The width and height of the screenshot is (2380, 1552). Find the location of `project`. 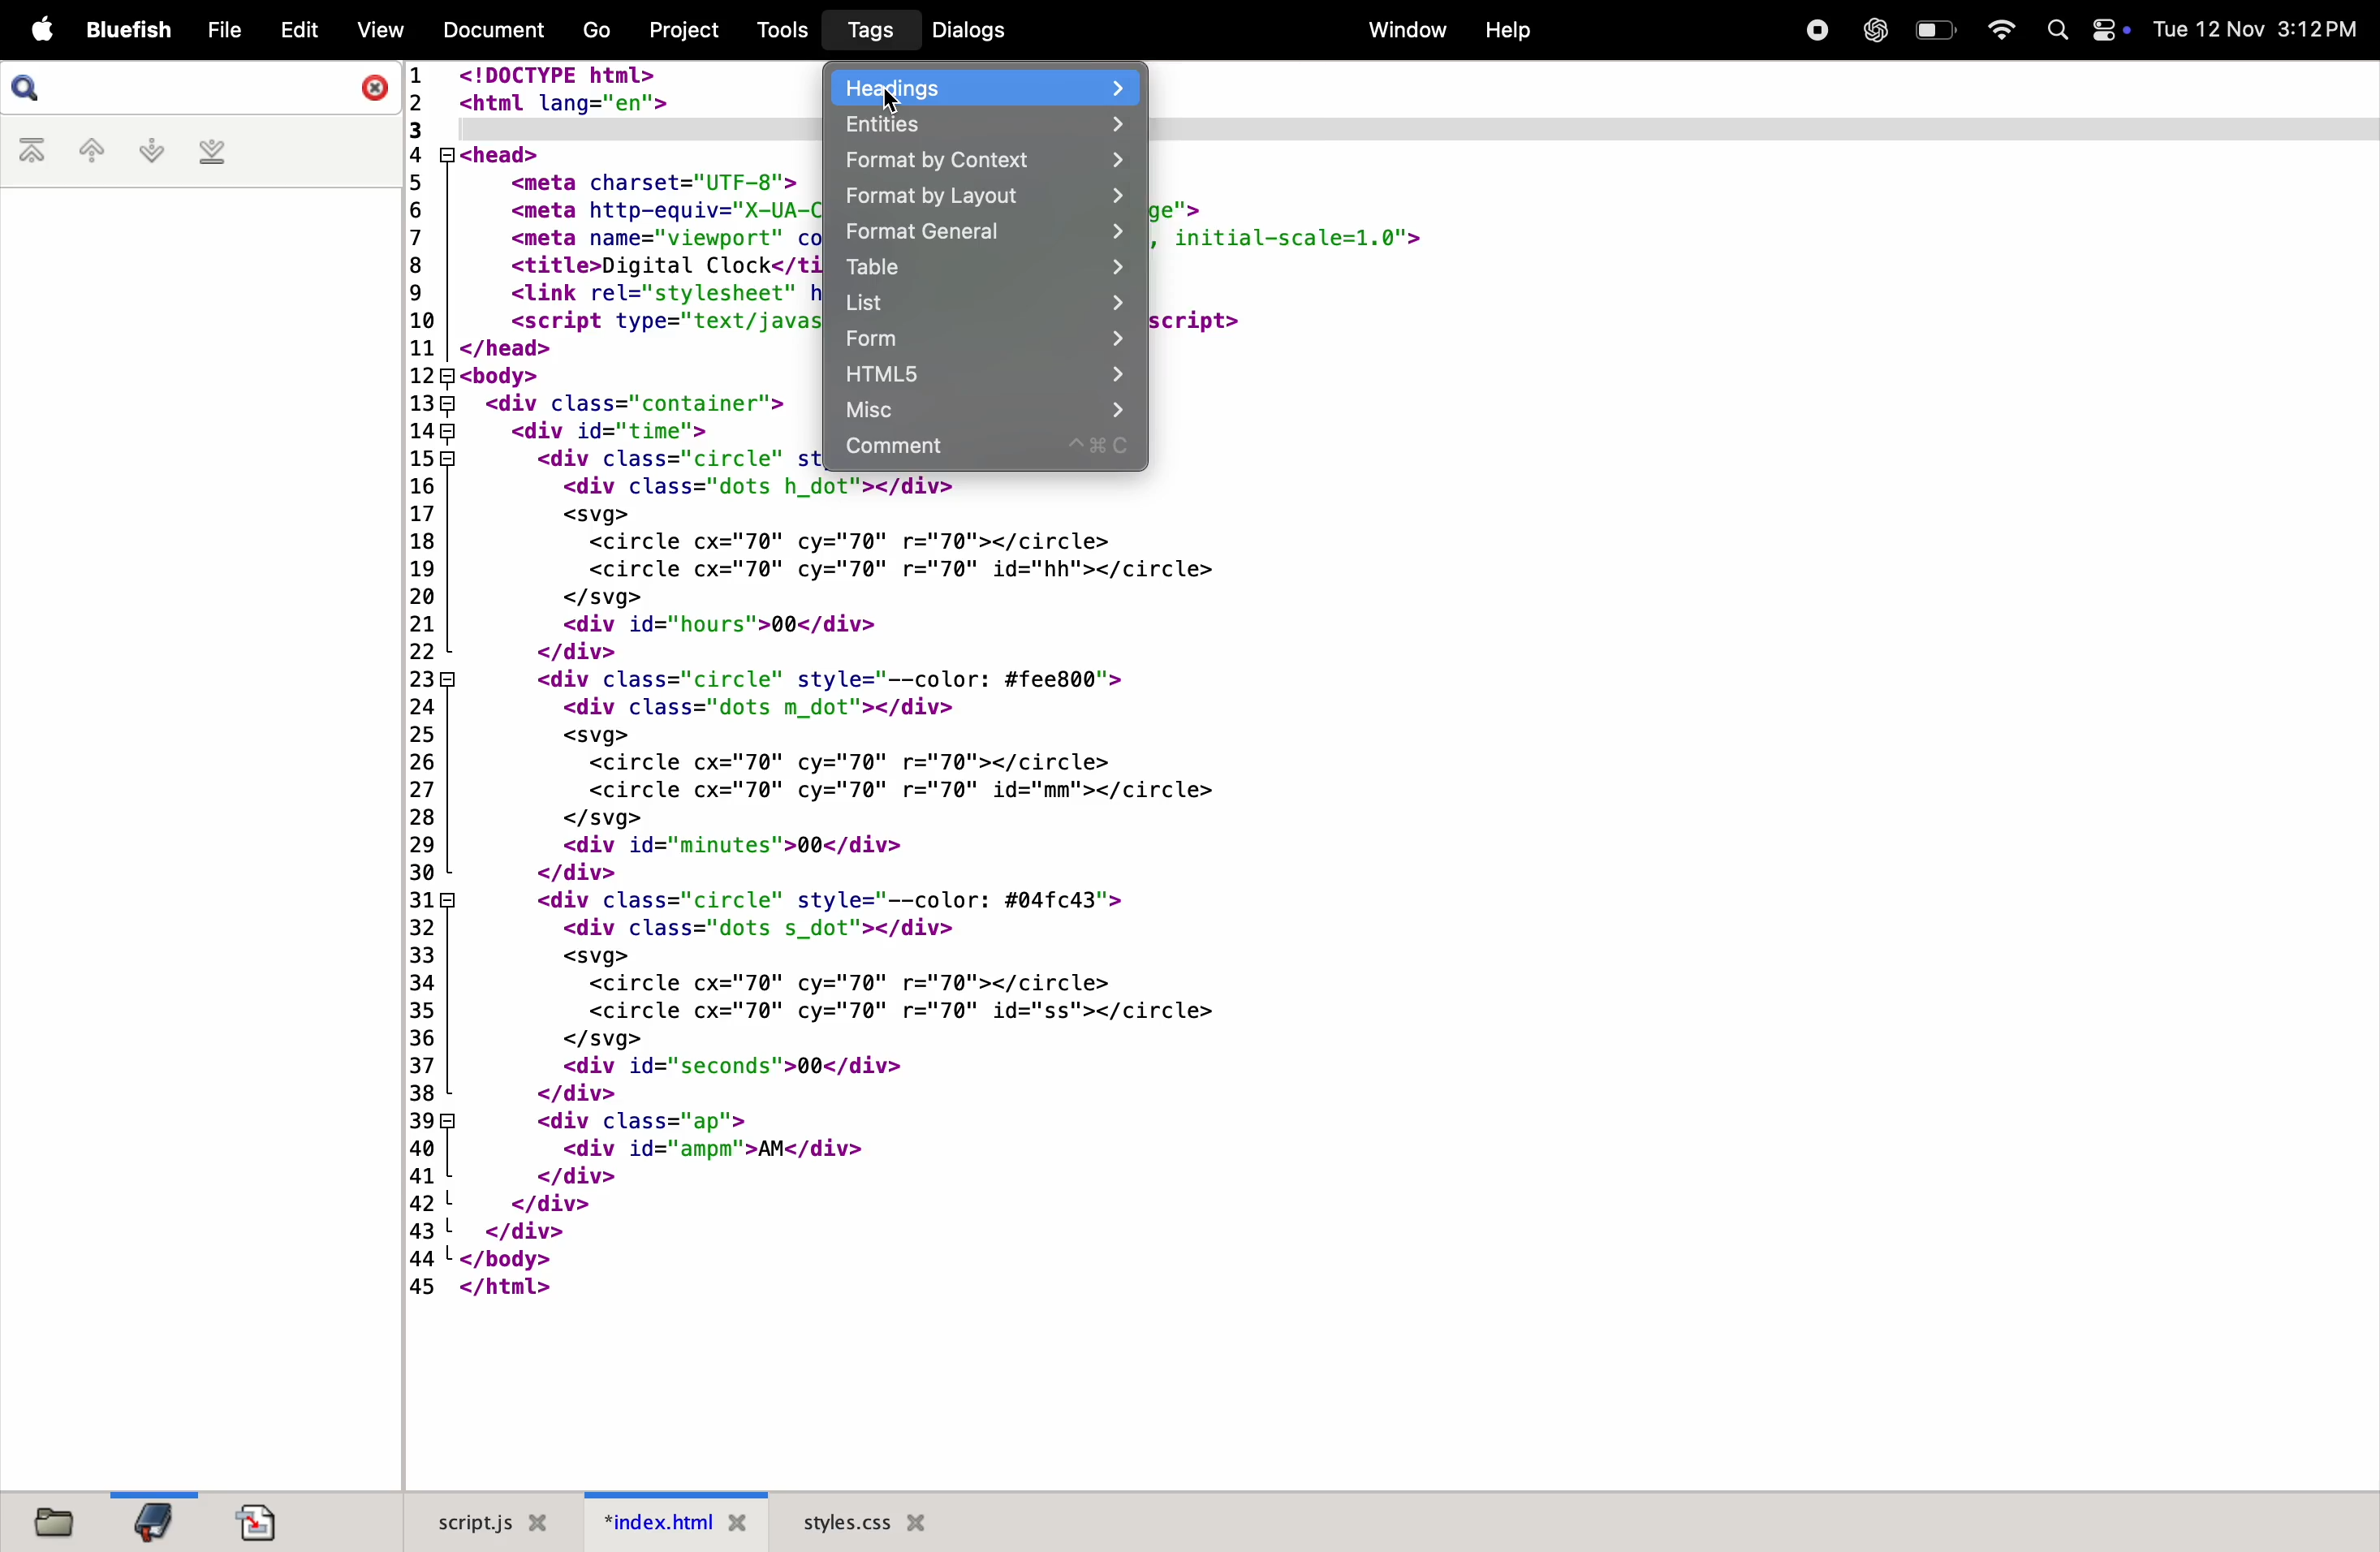

project is located at coordinates (680, 28).